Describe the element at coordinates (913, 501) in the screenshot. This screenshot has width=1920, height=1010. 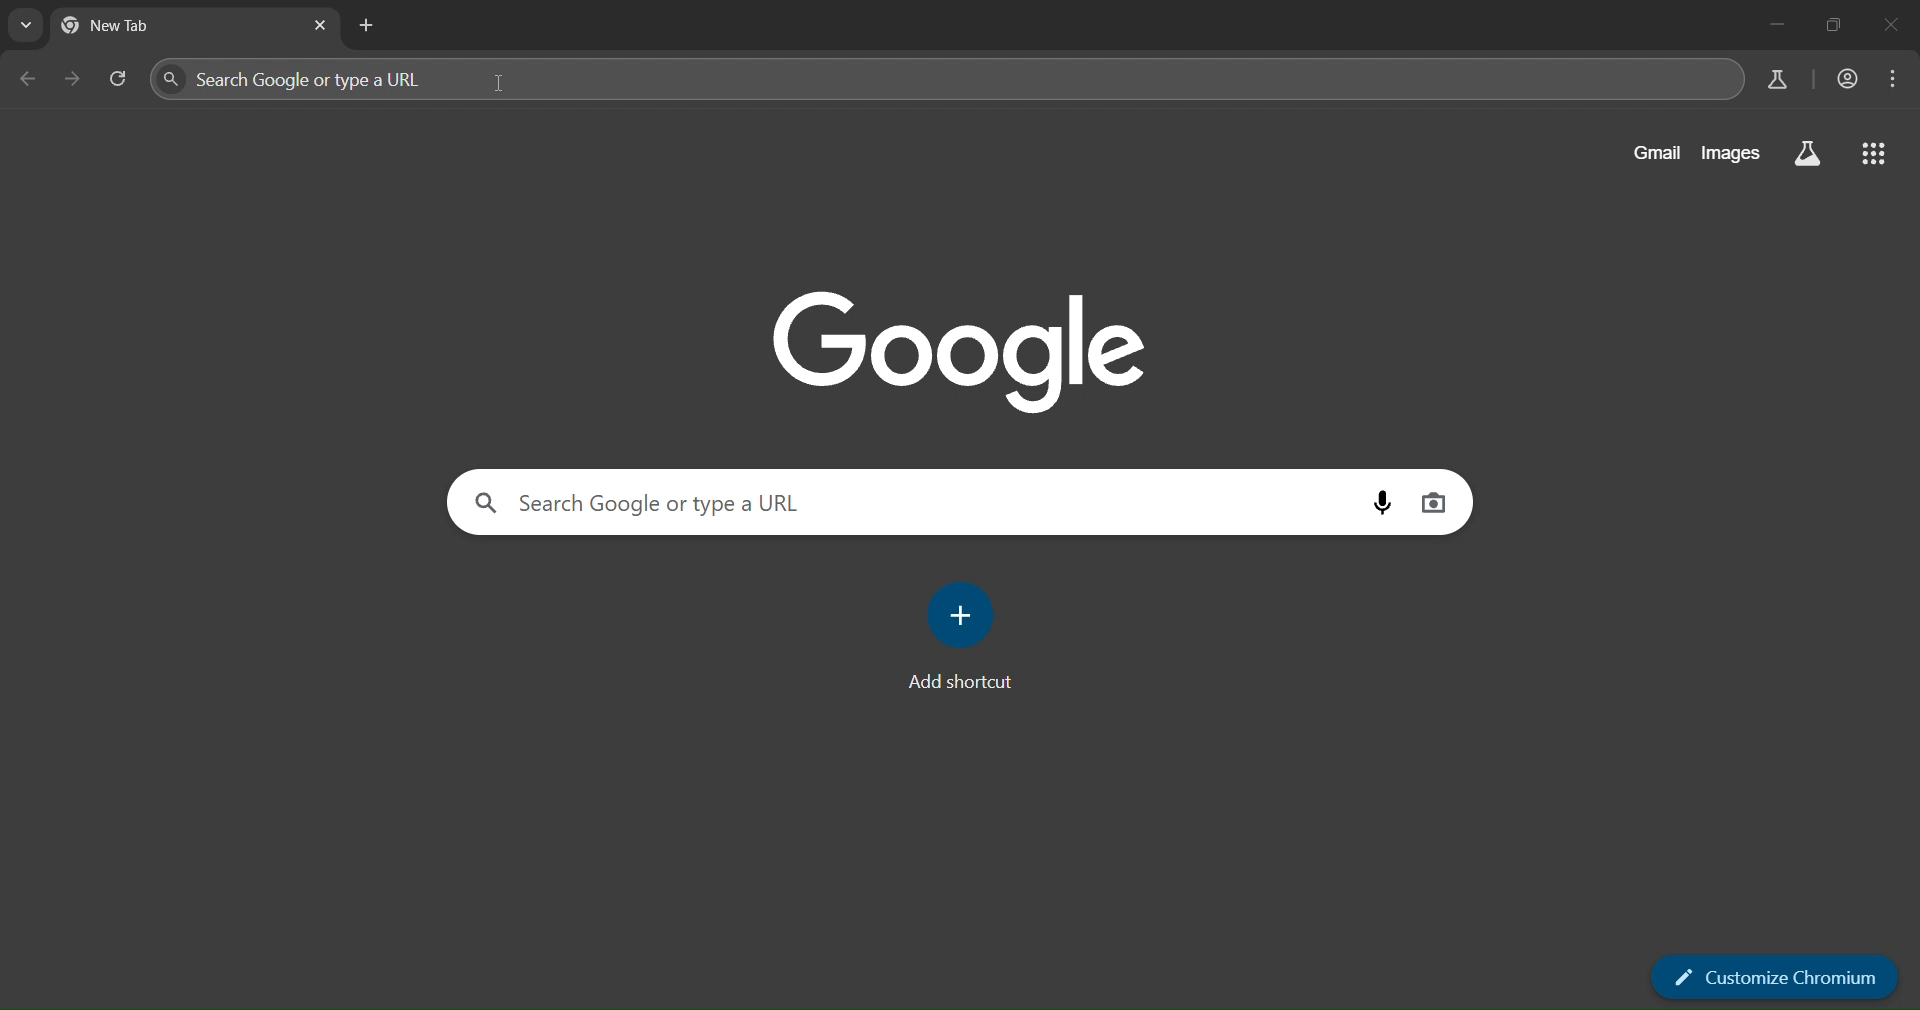
I see `Search Google or type a URL` at that location.